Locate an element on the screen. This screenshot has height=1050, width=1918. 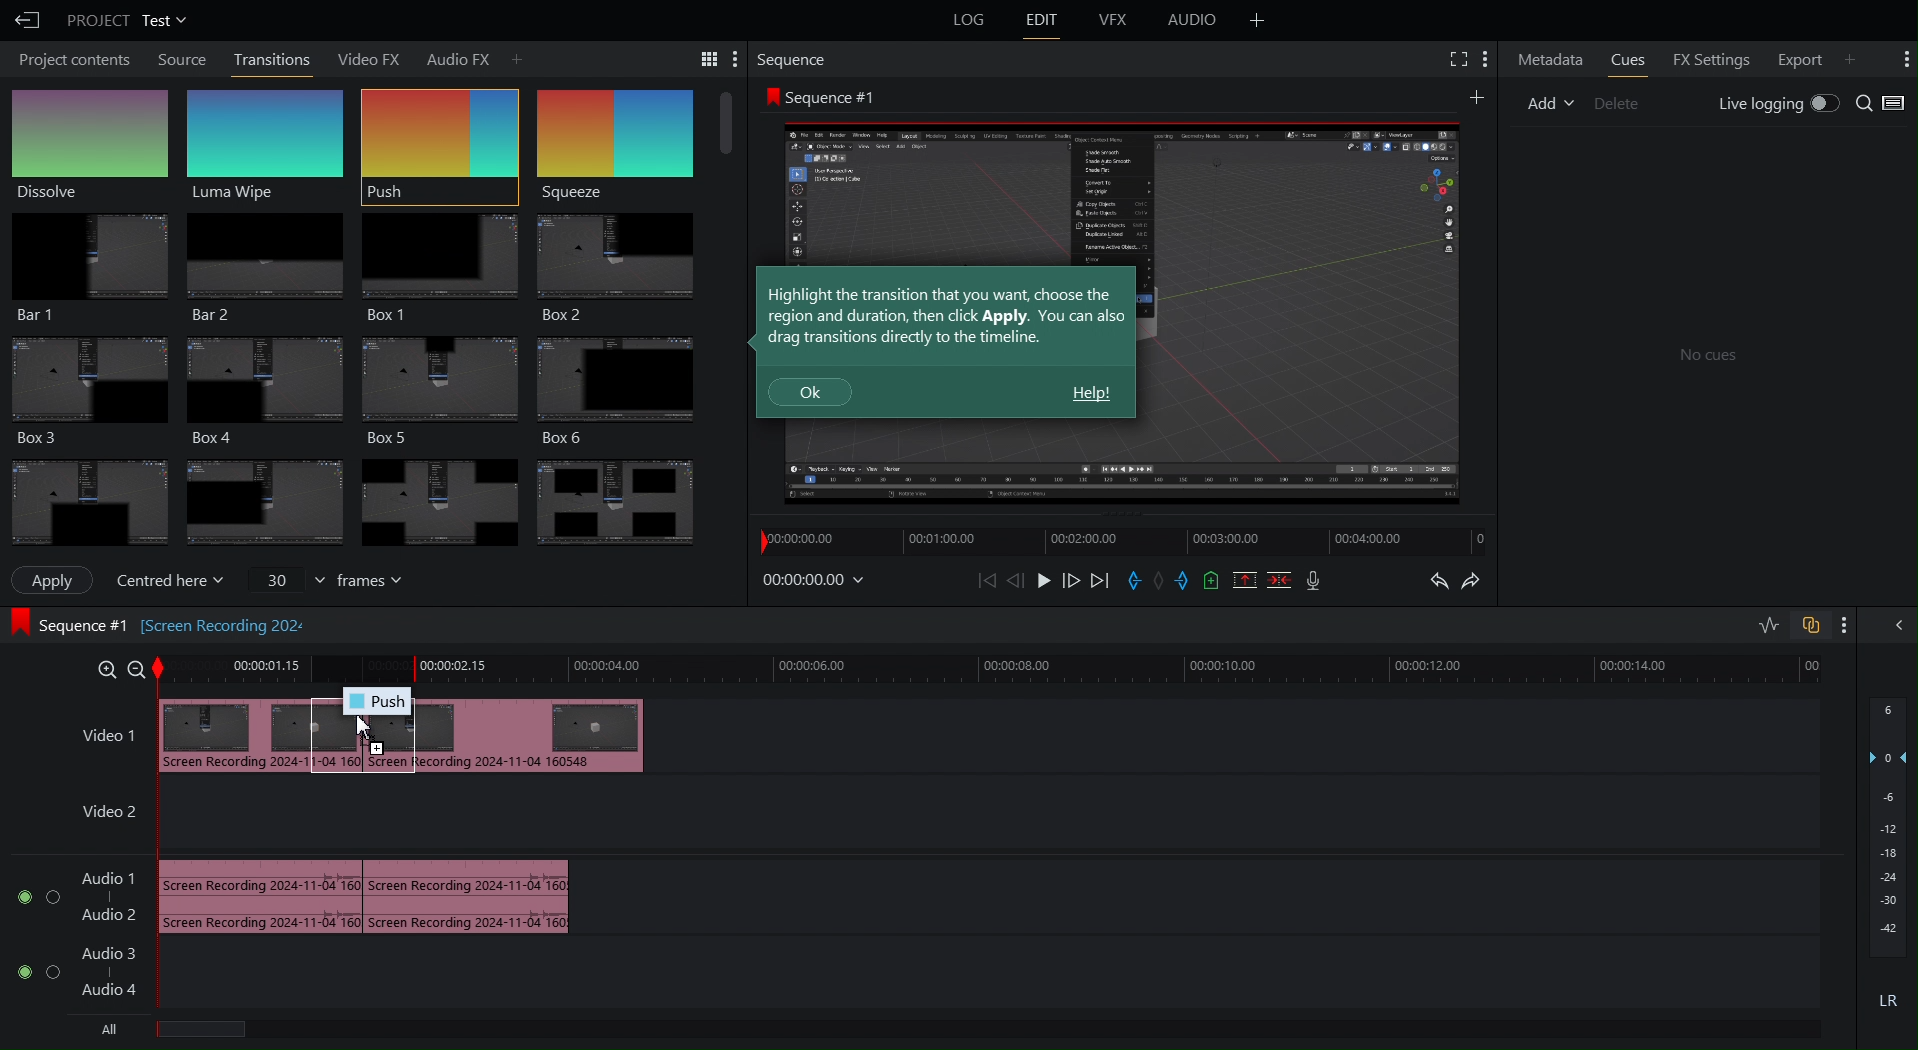
Push is located at coordinates (438, 145).